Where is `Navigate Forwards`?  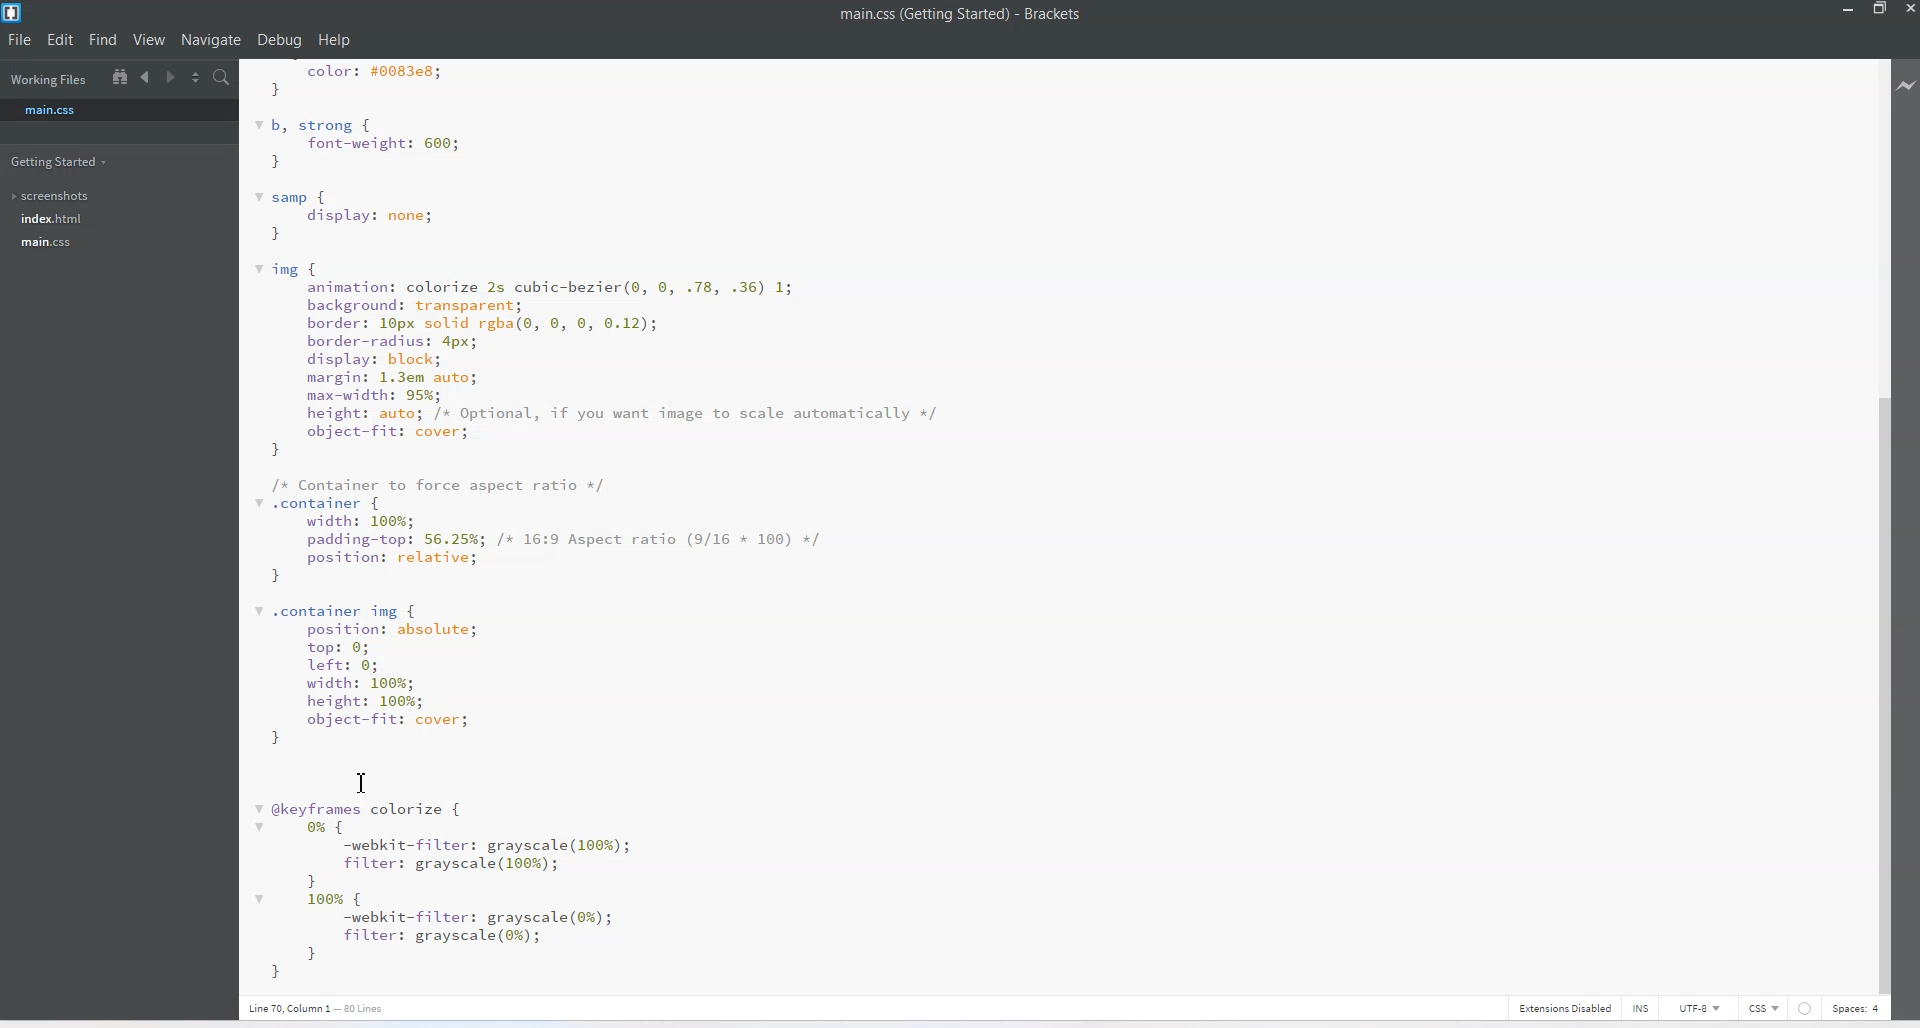
Navigate Forwards is located at coordinates (173, 78).